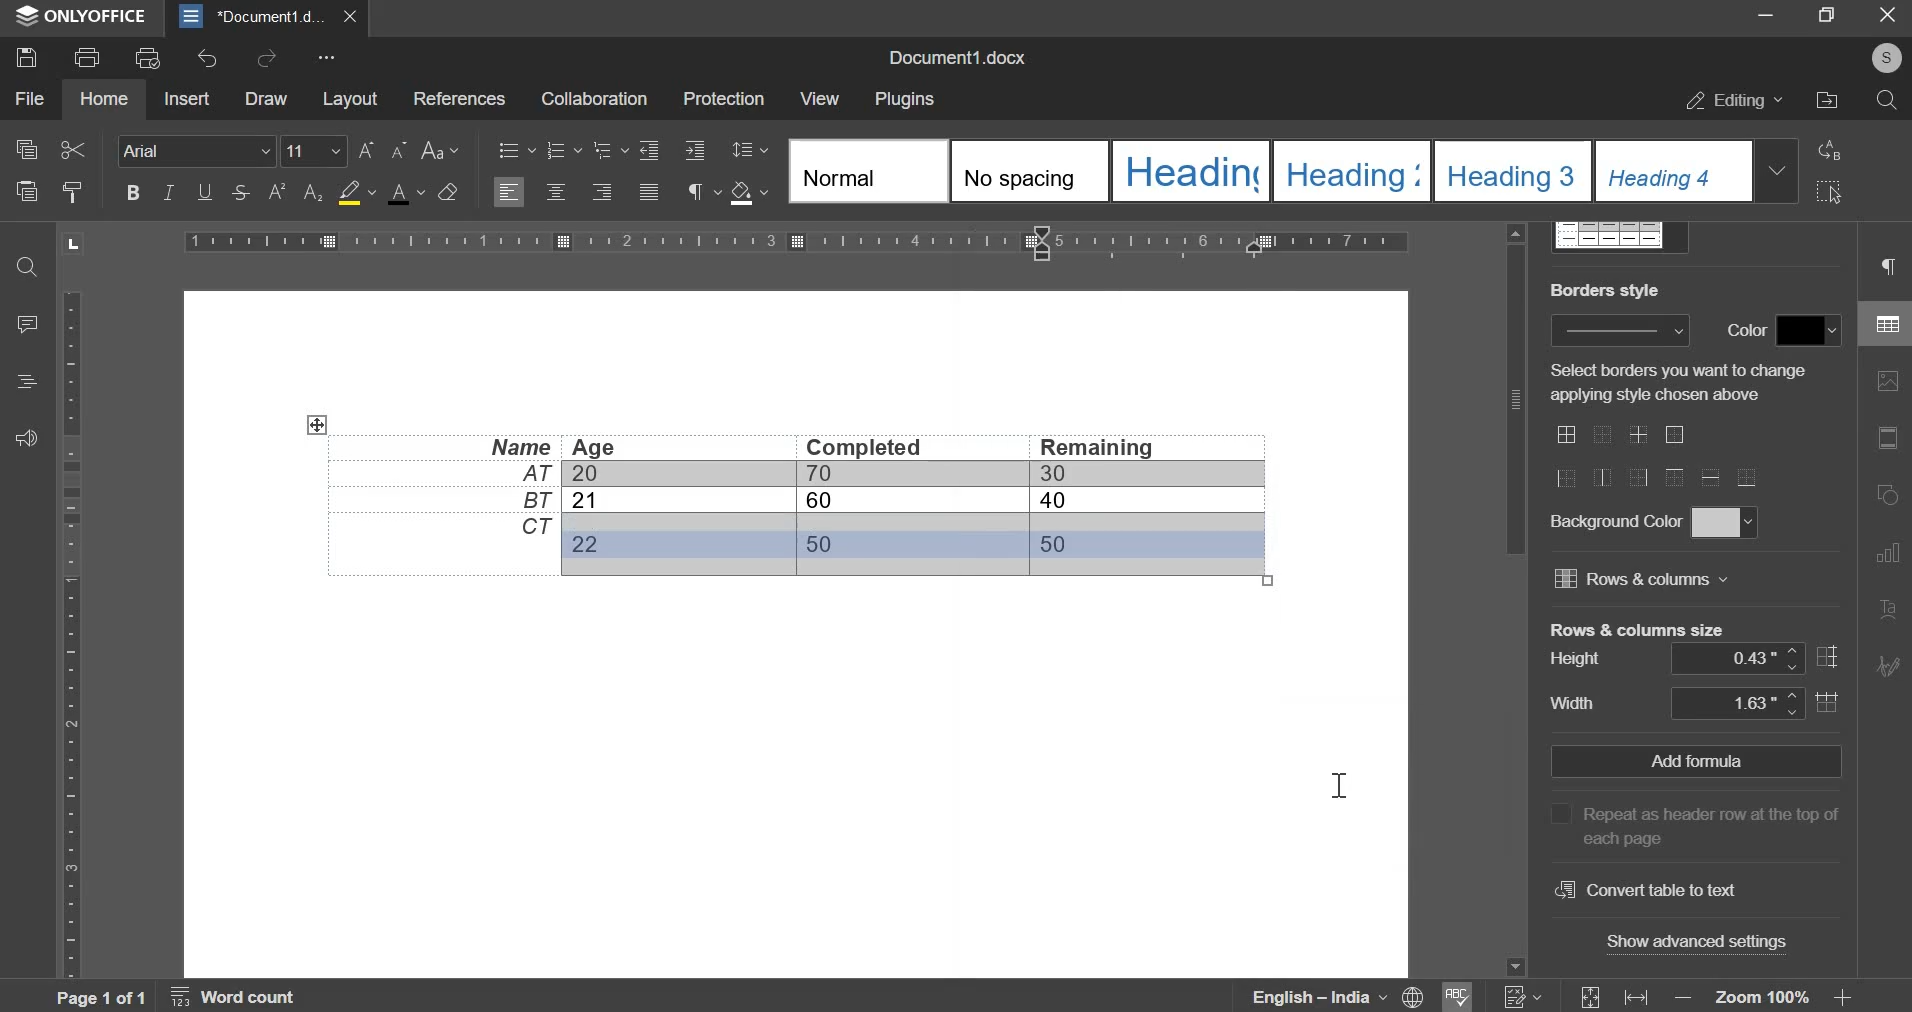  What do you see at coordinates (1887, 20) in the screenshot?
I see `exit` at bounding box center [1887, 20].